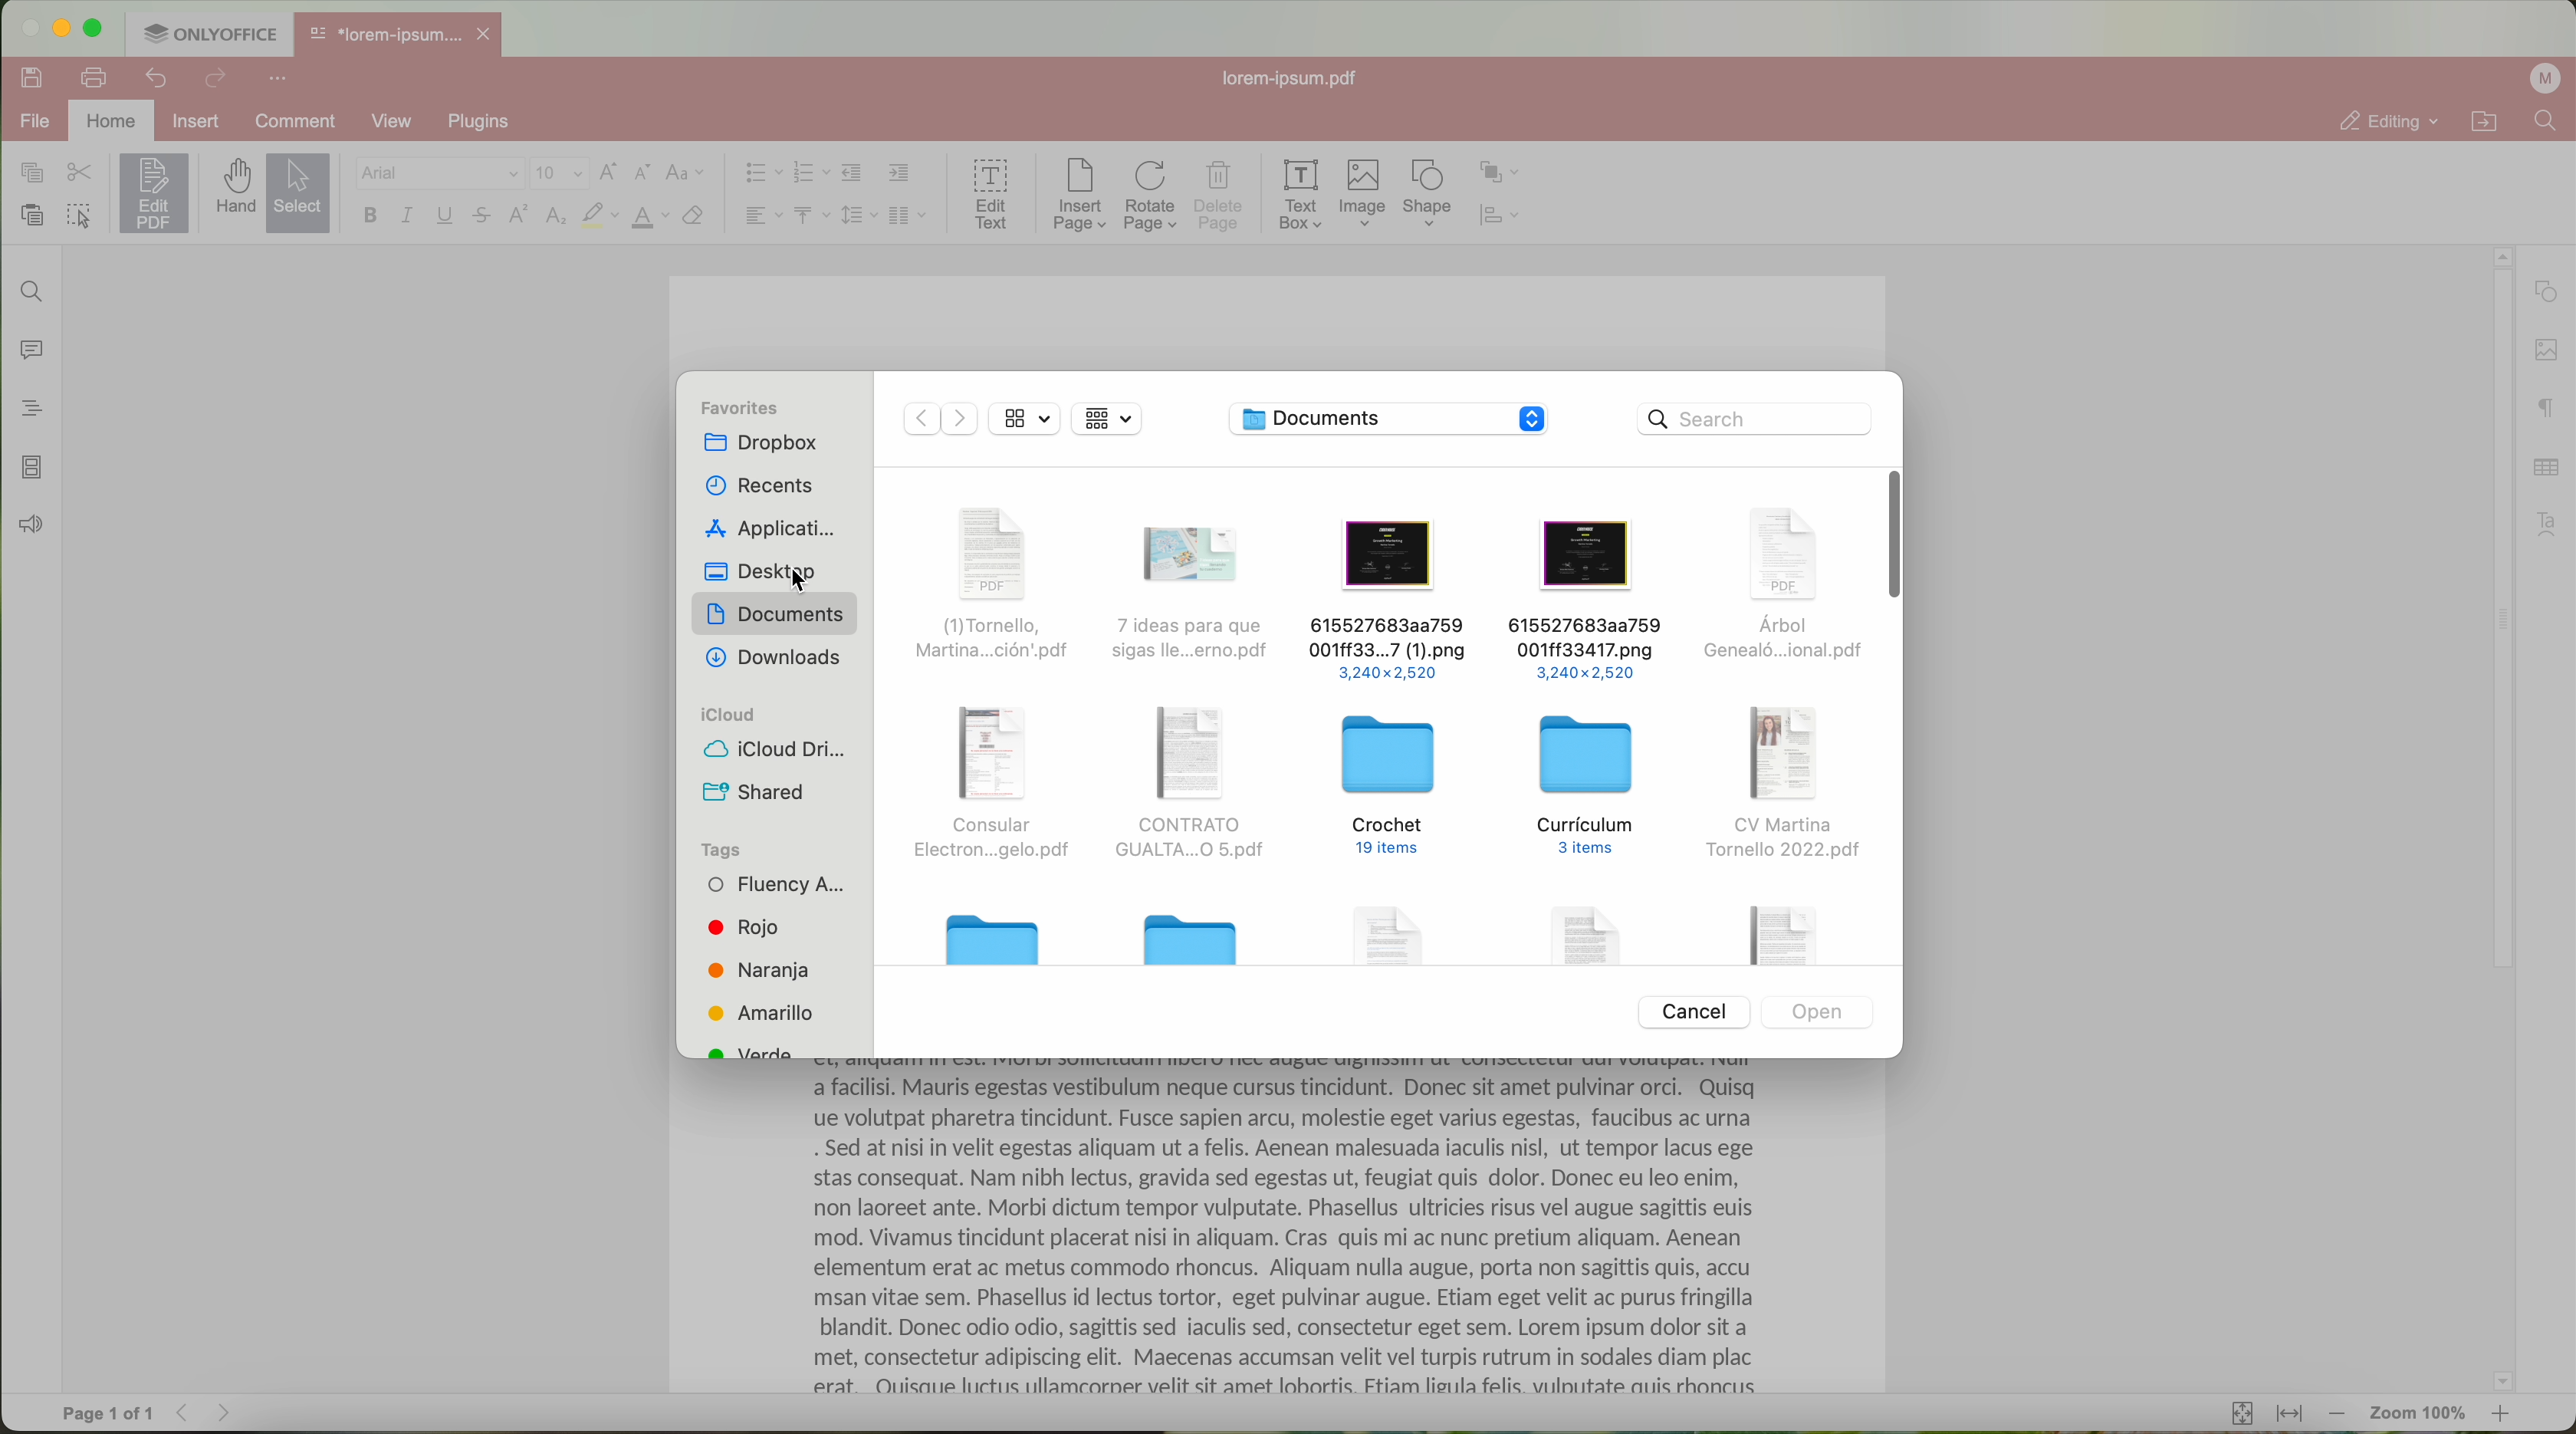 This screenshot has width=2576, height=1434. Describe the element at coordinates (2239, 1412) in the screenshot. I see `fit to page` at that location.